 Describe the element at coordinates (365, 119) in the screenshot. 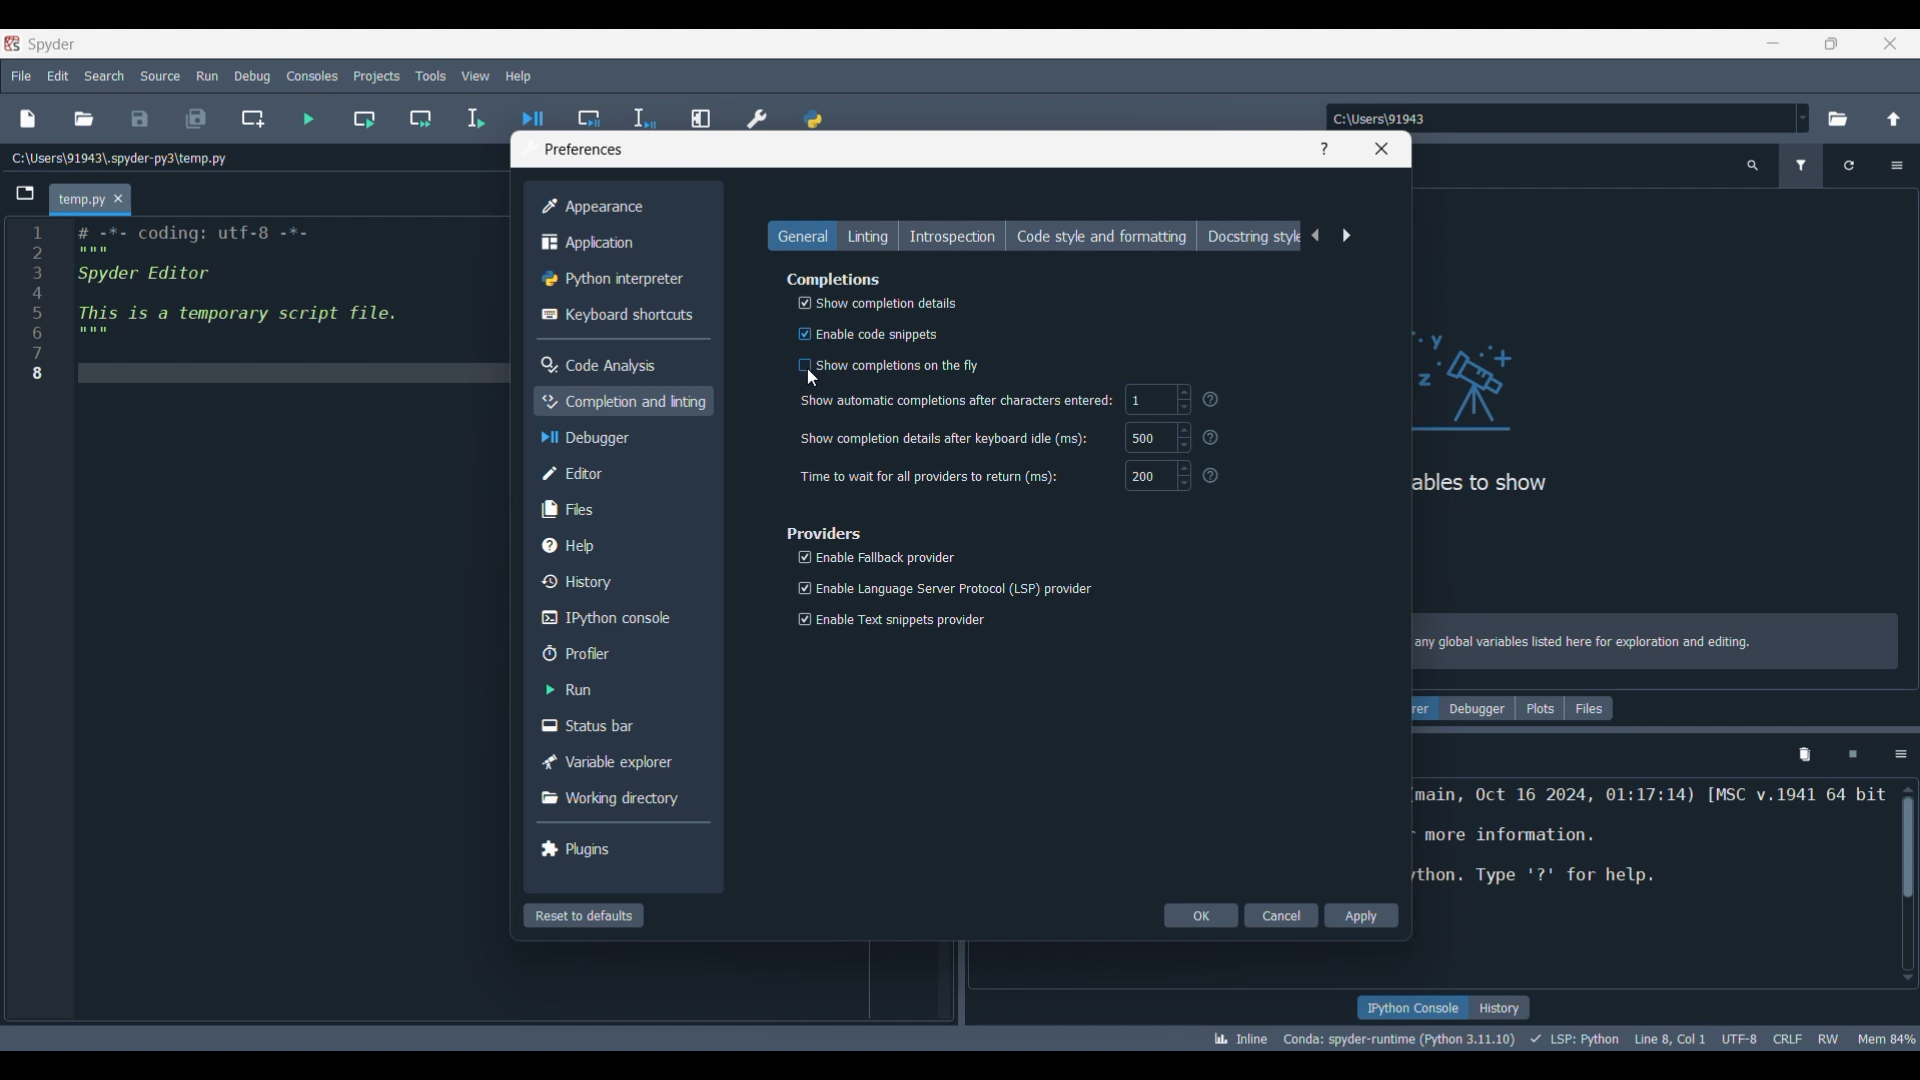

I see `Run current cell` at that location.